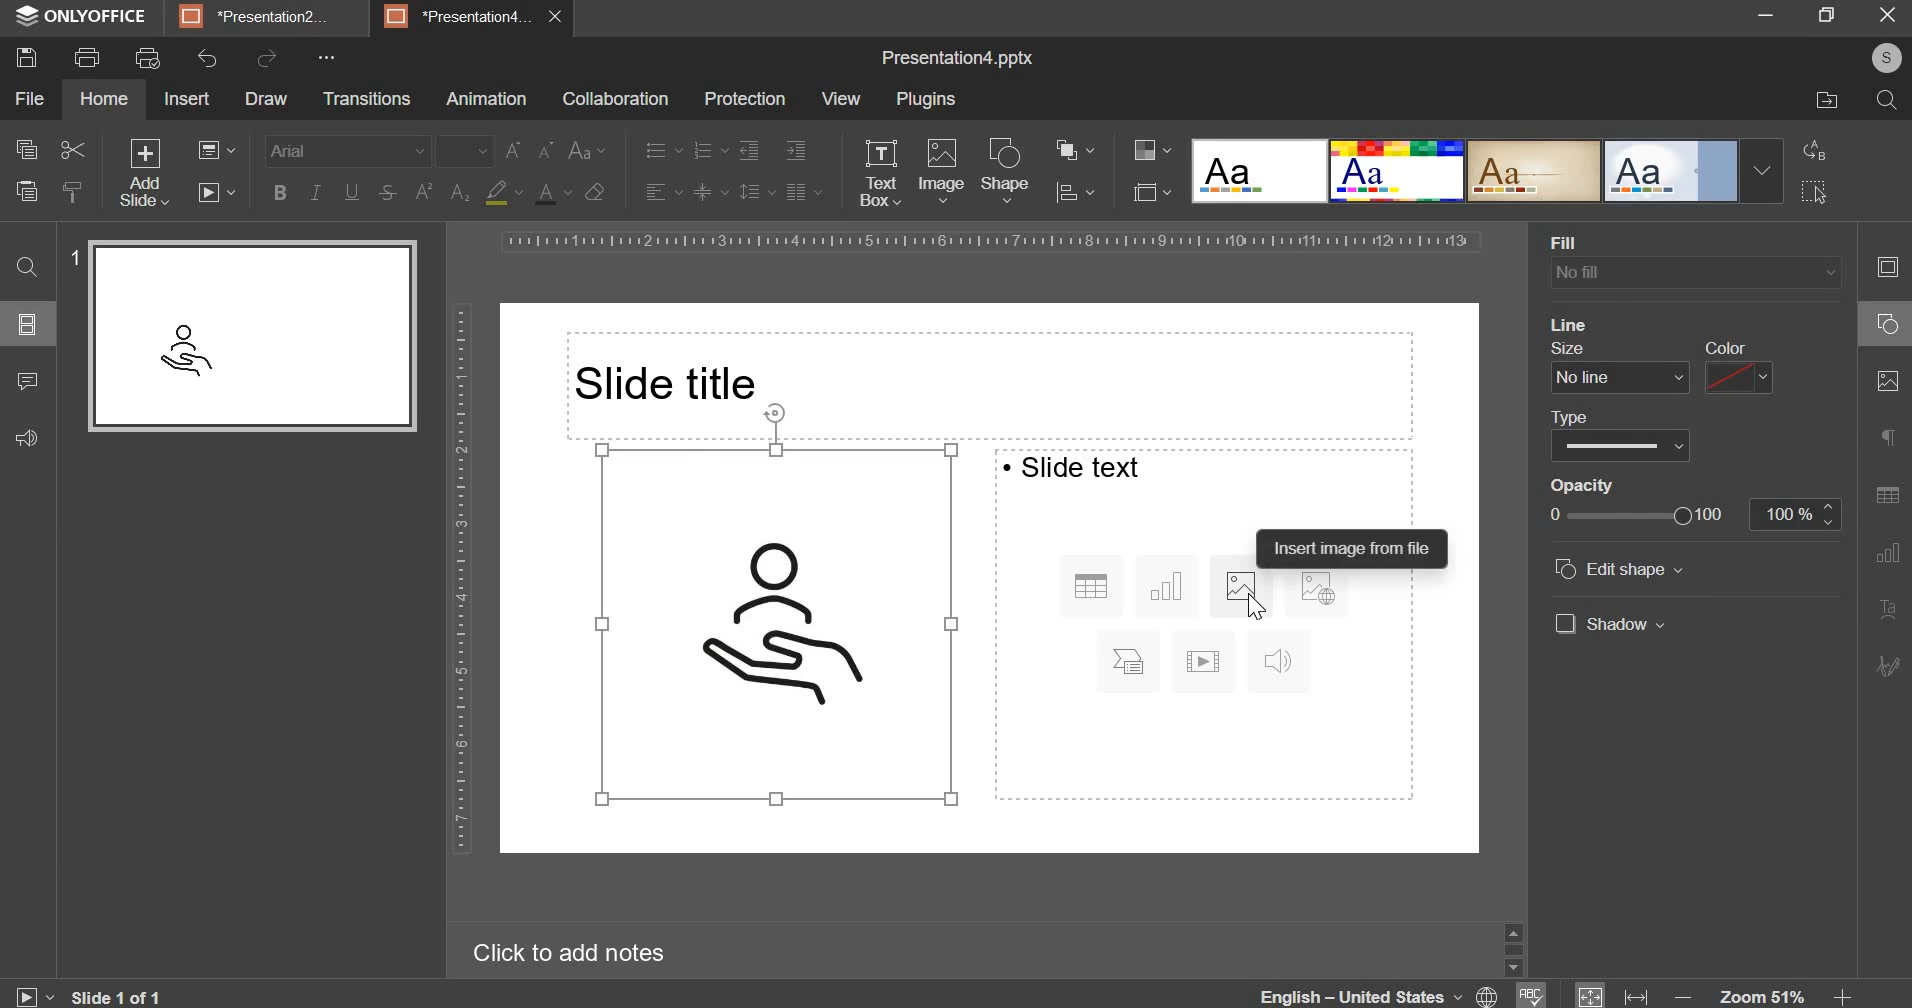 This screenshot has width=1912, height=1008. What do you see at coordinates (339, 59) in the screenshot?
I see `more options` at bounding box center [339, 59].